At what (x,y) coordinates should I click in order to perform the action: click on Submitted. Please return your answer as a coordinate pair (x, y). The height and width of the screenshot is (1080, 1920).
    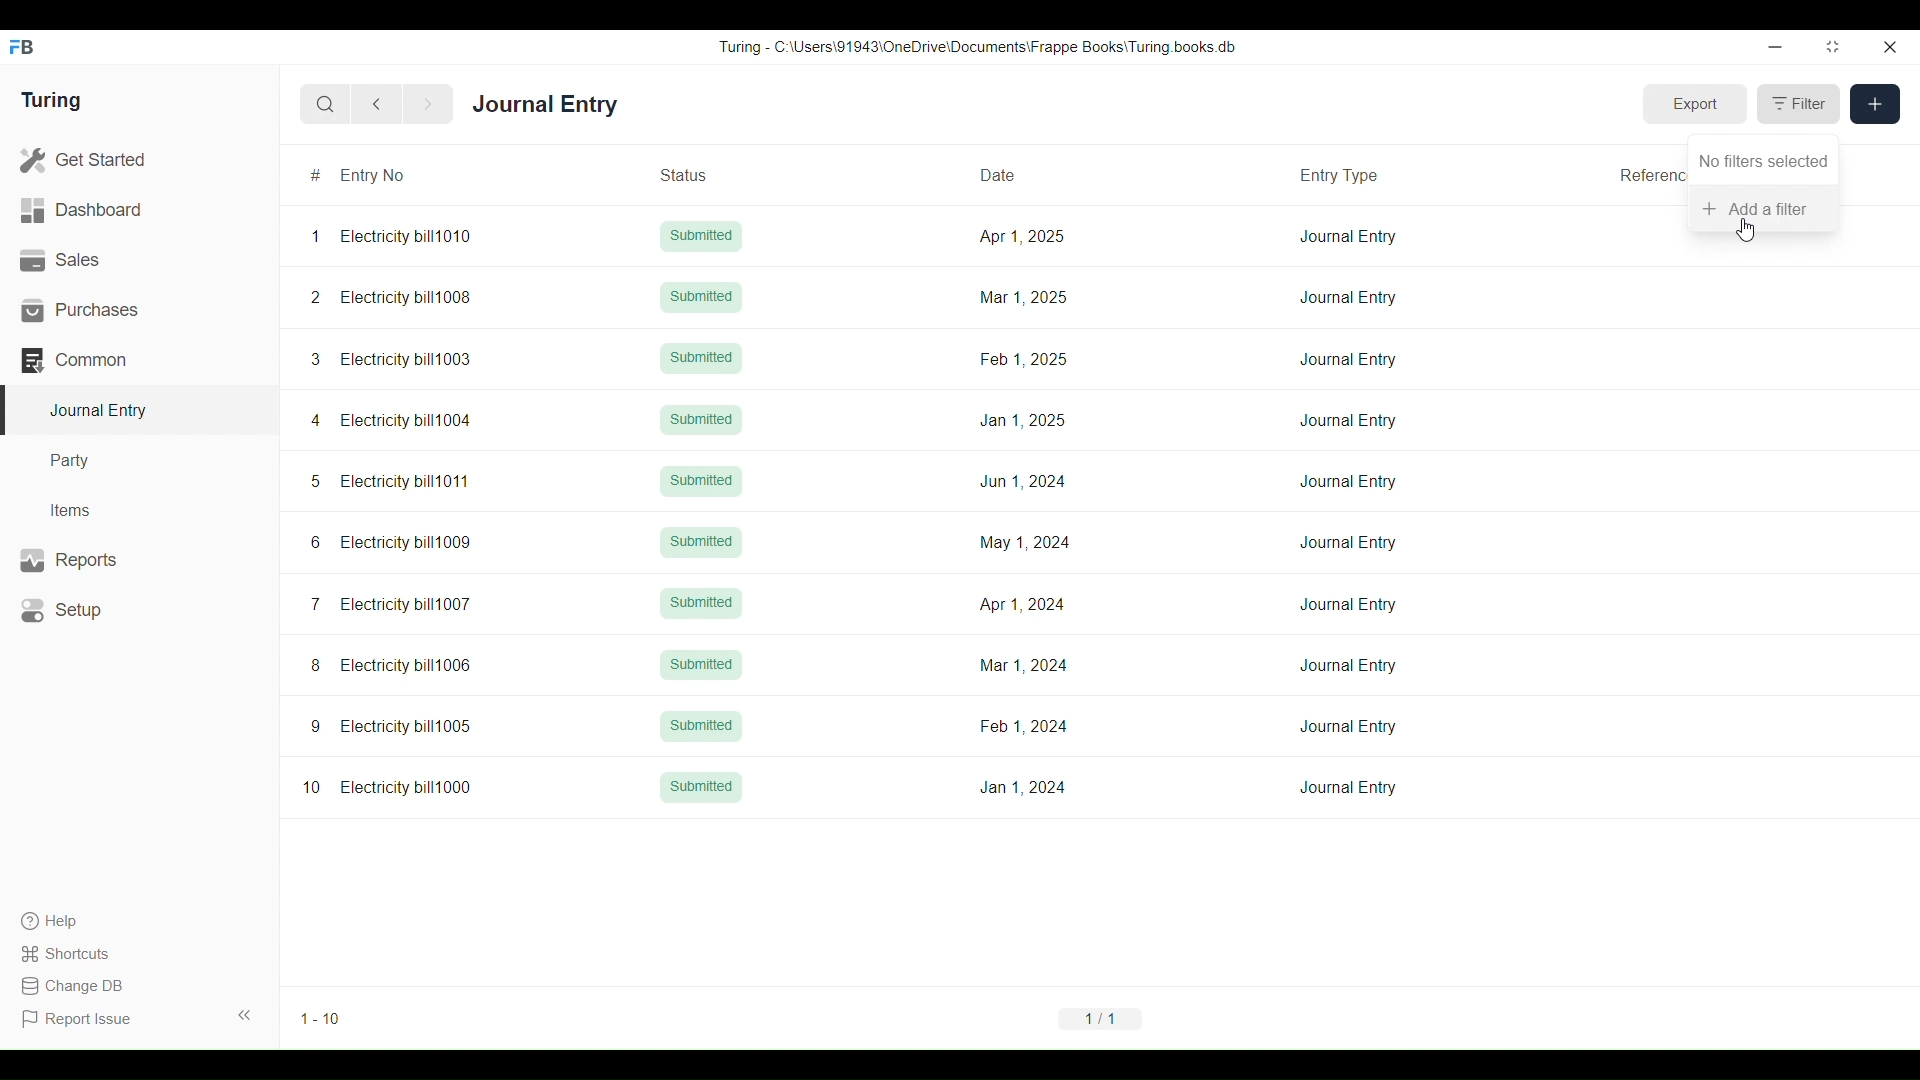
    Looking at the image, I should click on (700, 663).